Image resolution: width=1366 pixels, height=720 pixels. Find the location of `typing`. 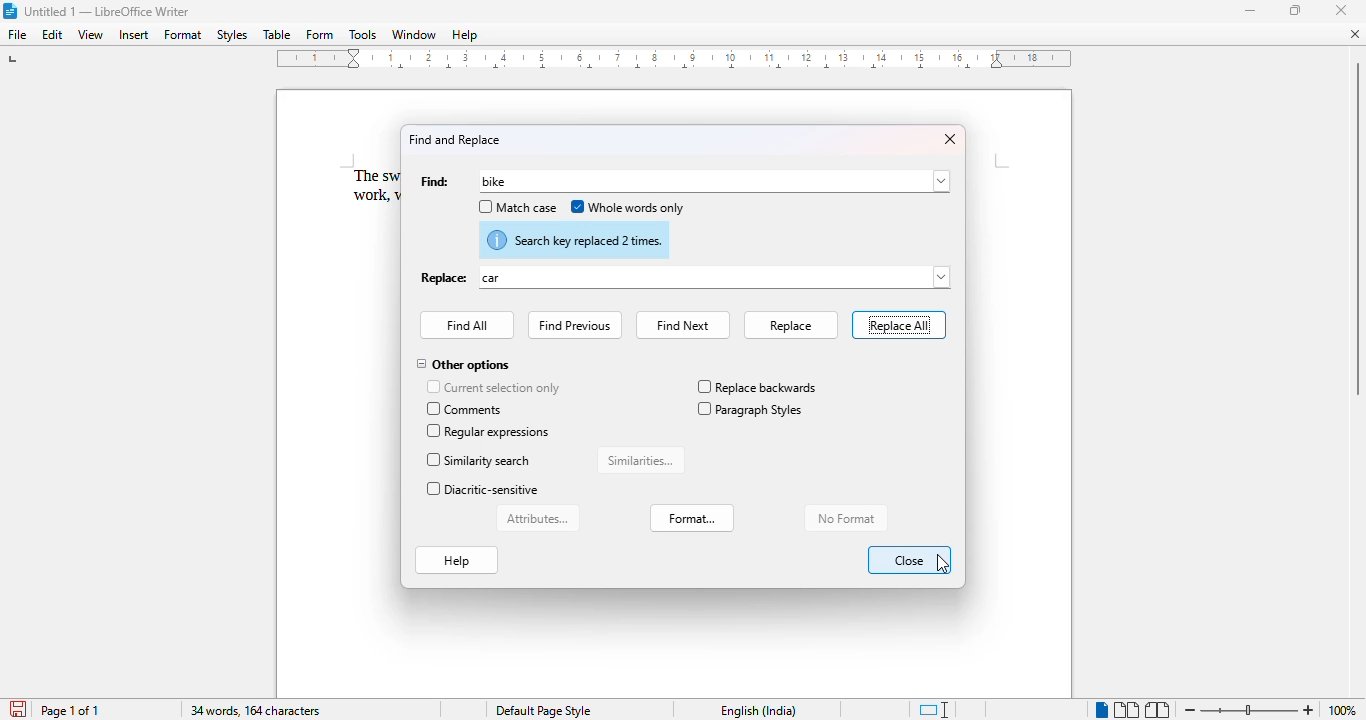

typing is located at coordinates (493, 181).